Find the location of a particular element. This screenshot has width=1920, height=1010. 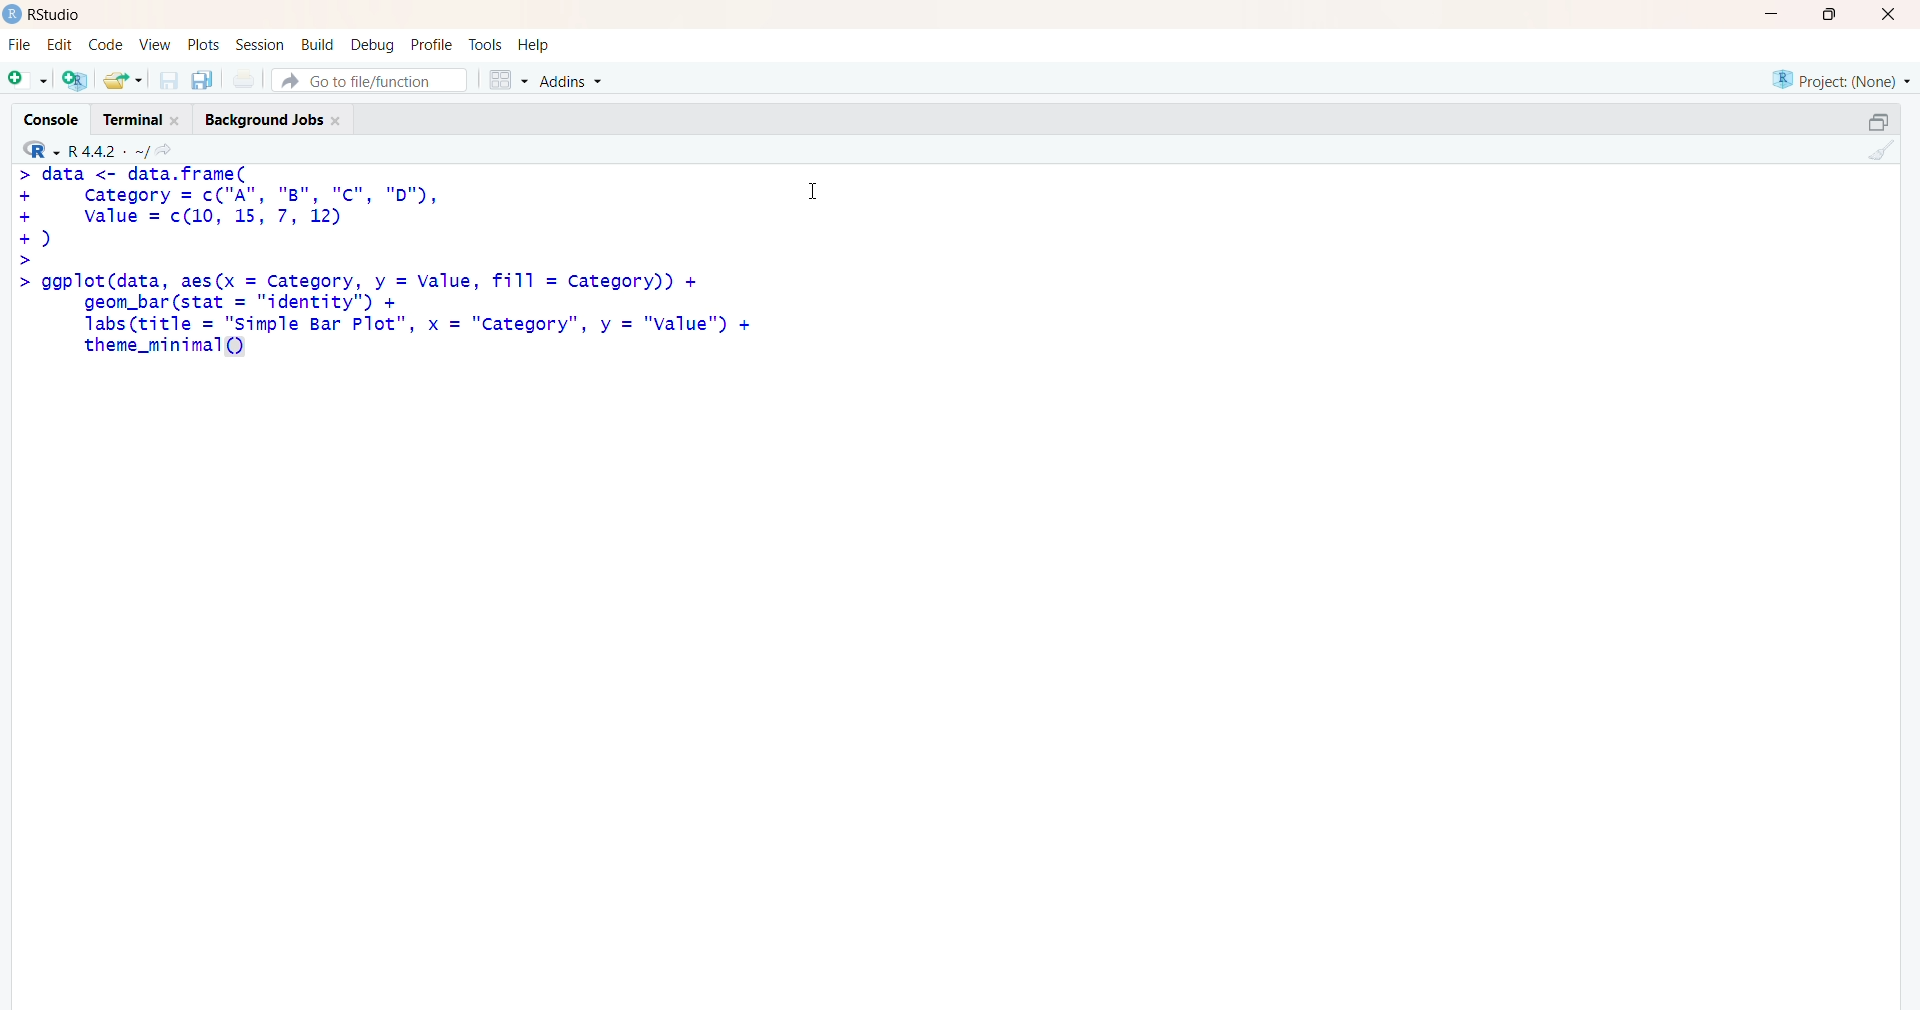

debug is located at coordinates (373, 44).